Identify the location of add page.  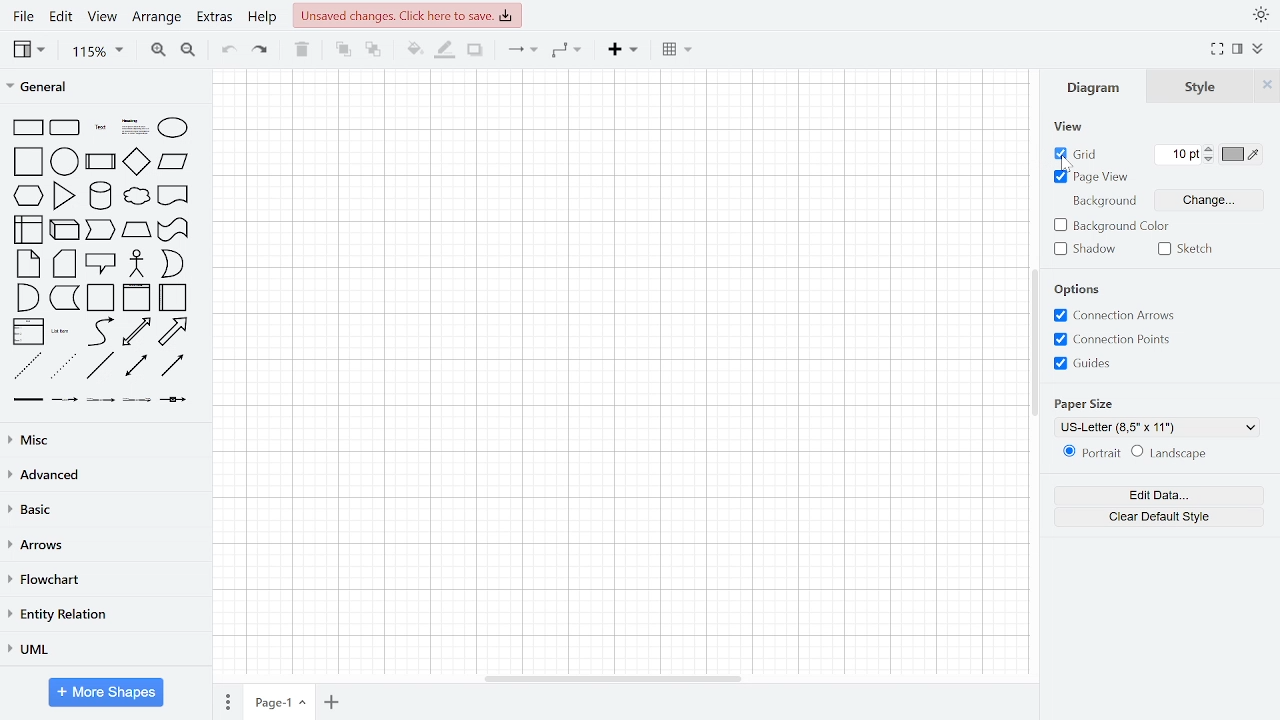
(334, 703).